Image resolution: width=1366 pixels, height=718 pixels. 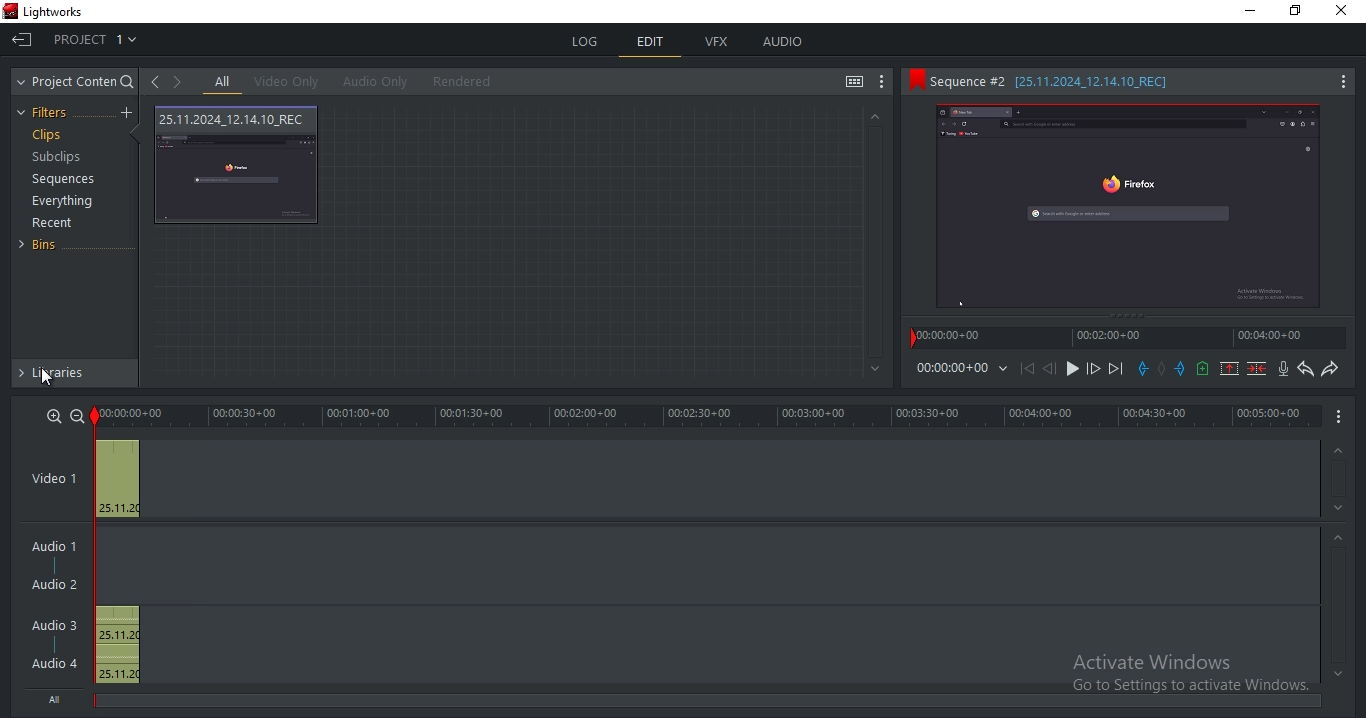 What do you see at coordinates (783, 42) in the screenshot?
I see `audio` at bounding box center [783, 42].